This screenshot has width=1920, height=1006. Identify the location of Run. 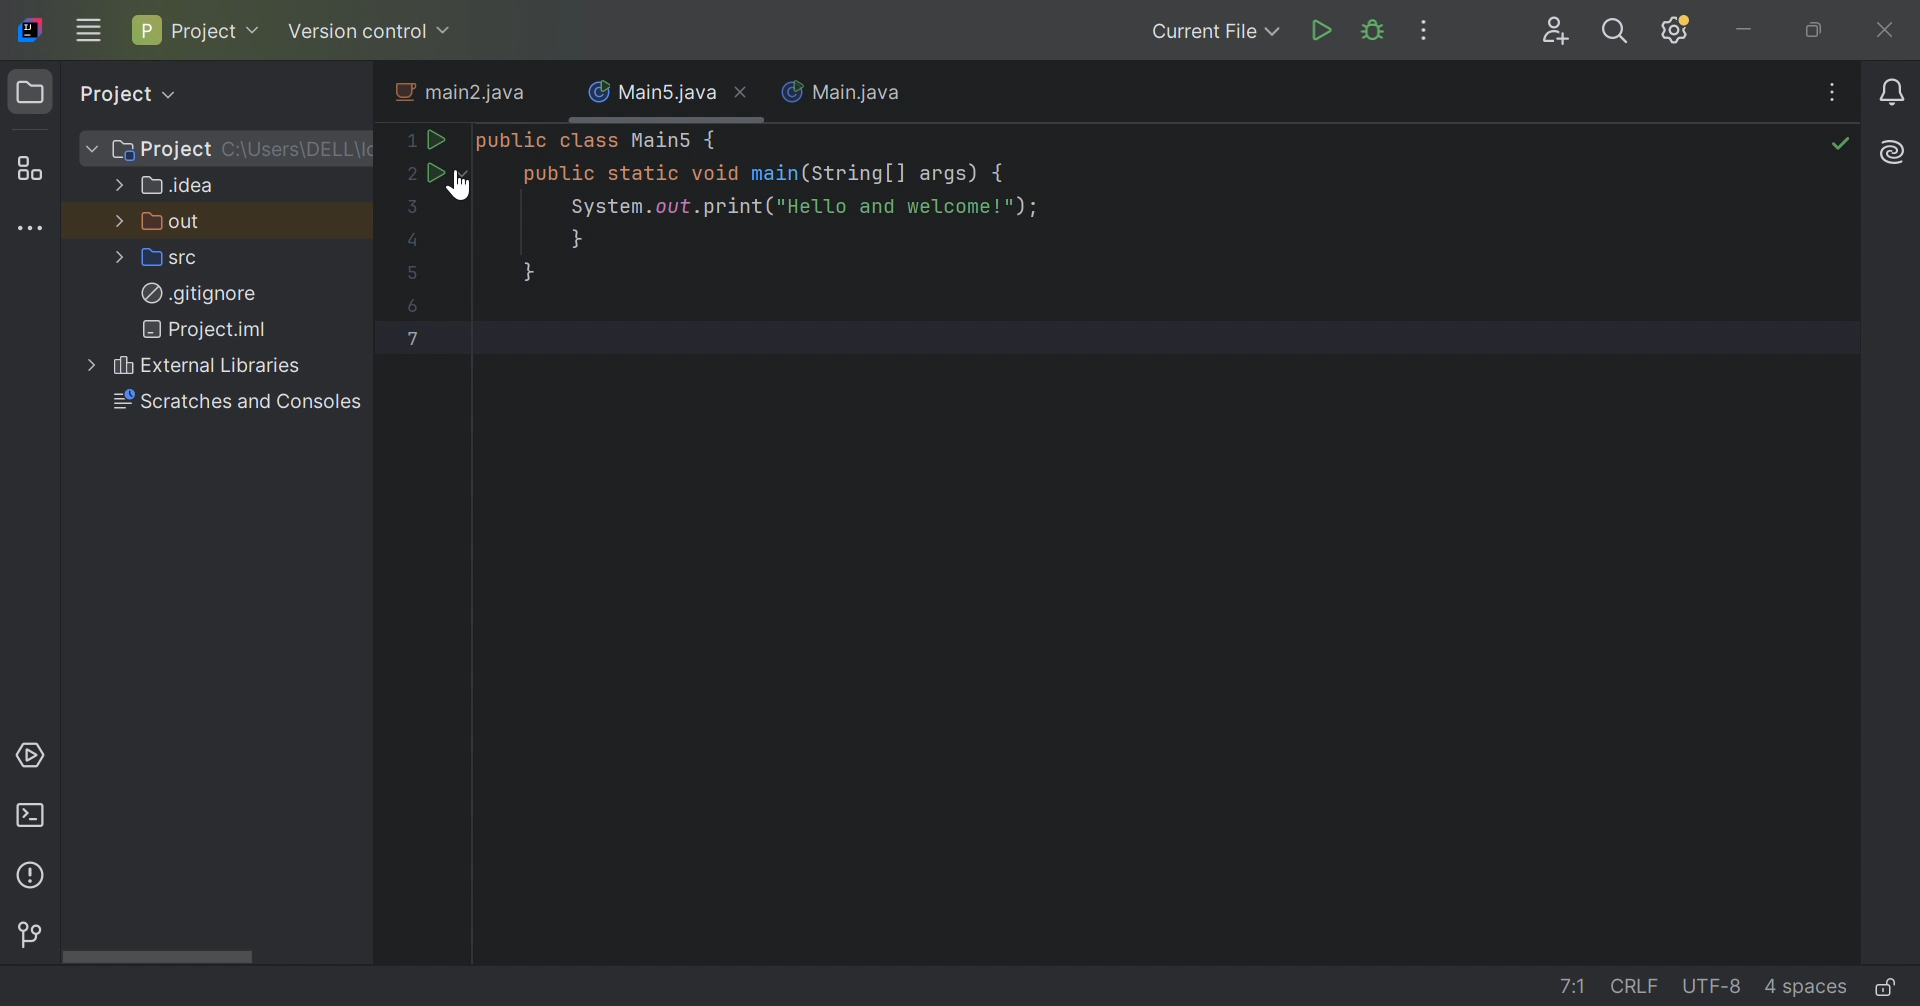
(435, 170).